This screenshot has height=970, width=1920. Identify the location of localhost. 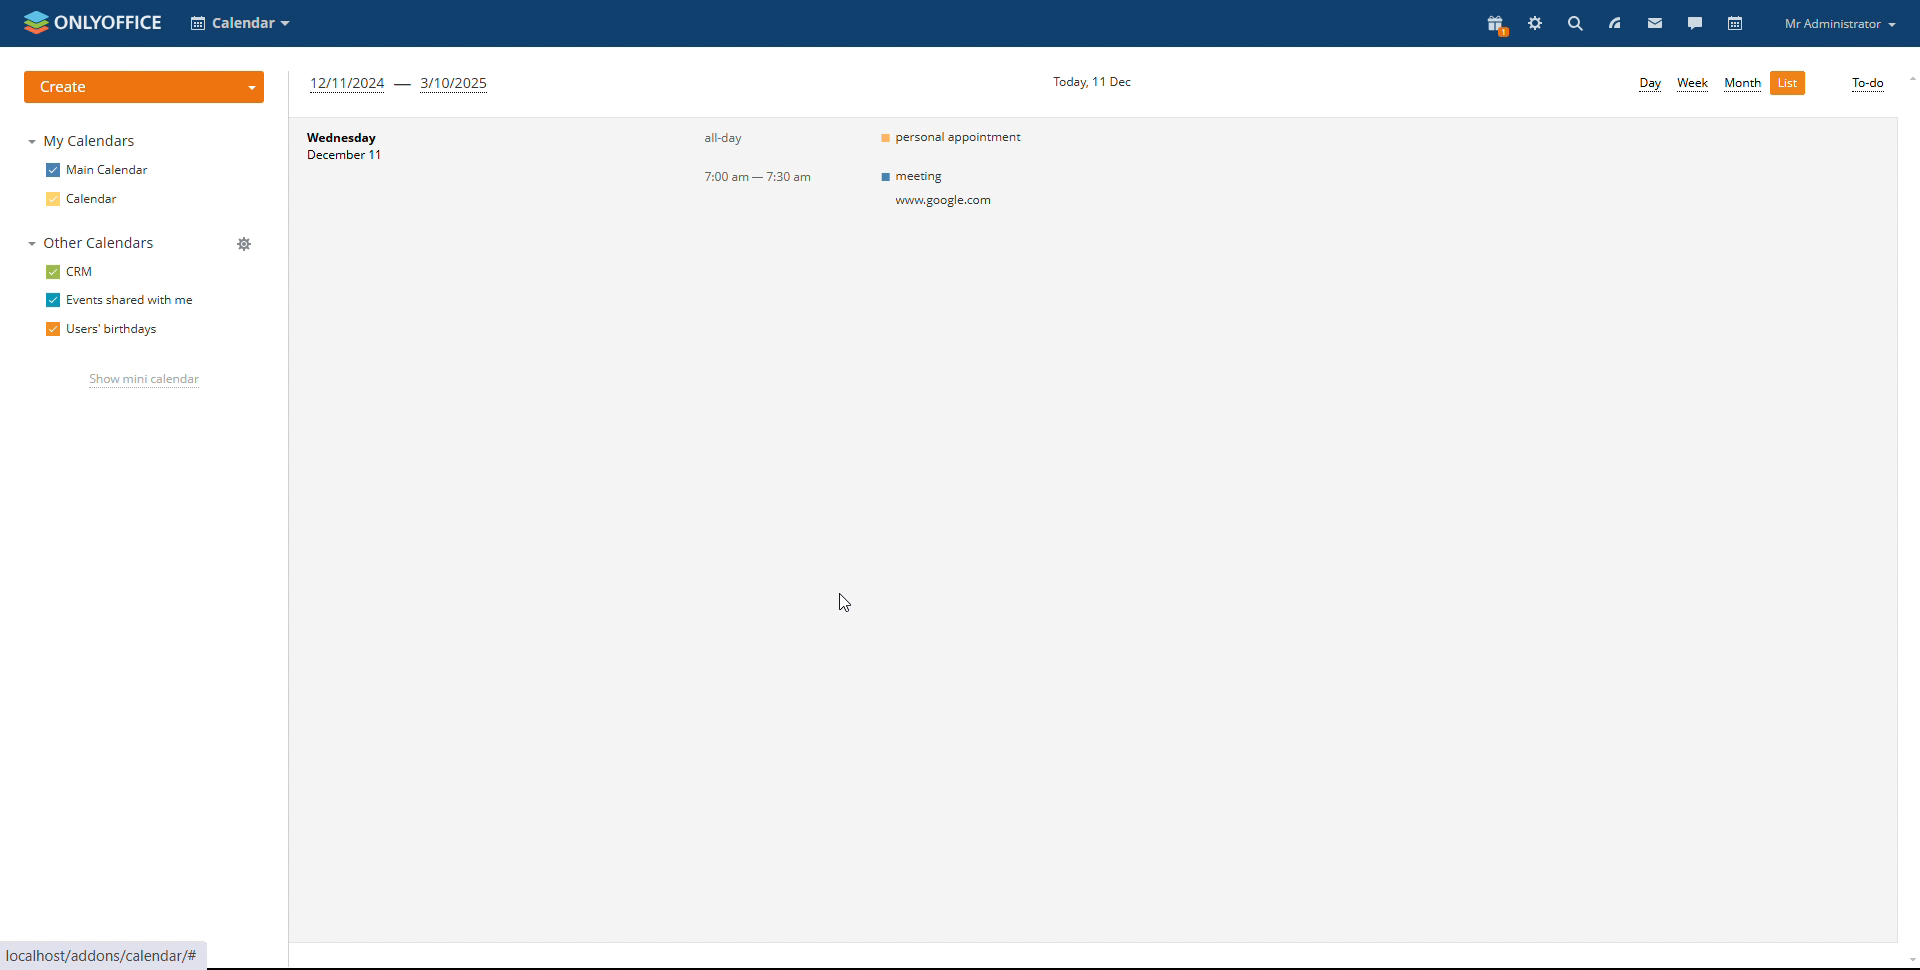
(124, 957).